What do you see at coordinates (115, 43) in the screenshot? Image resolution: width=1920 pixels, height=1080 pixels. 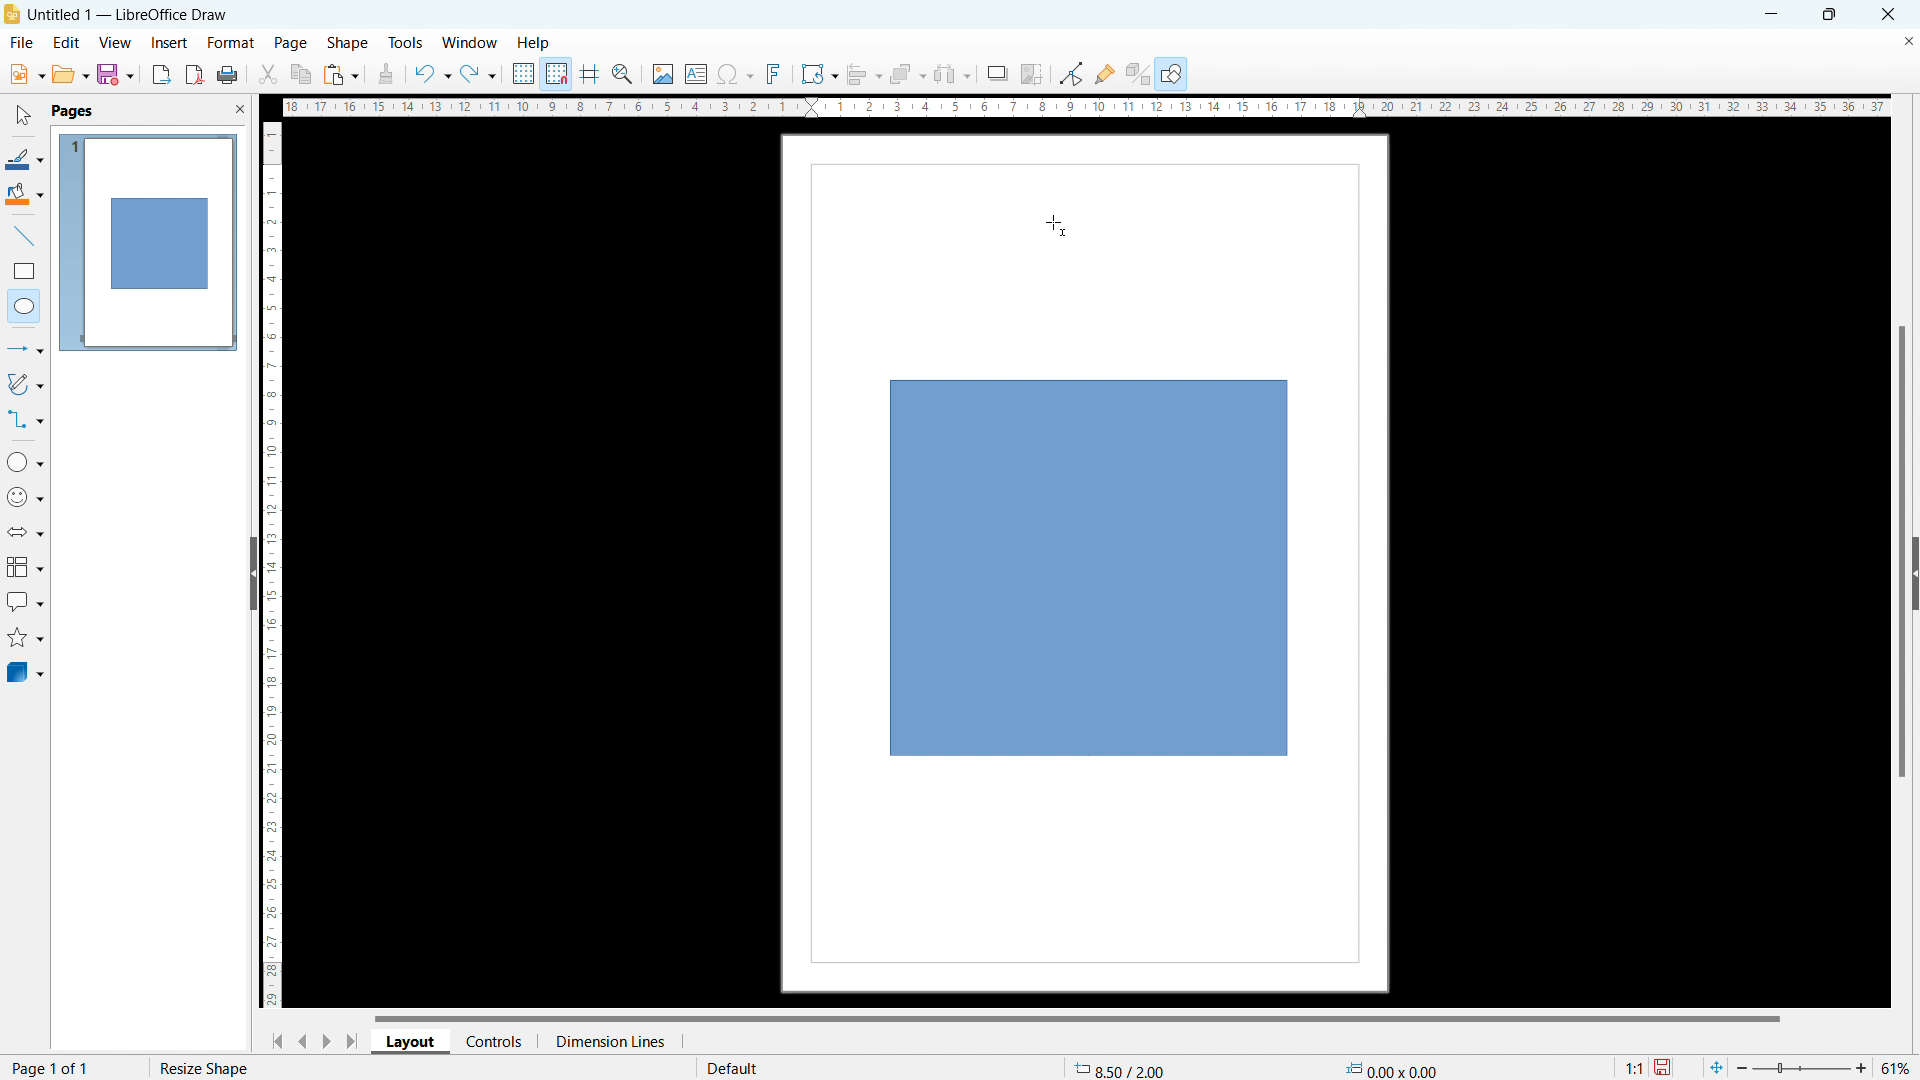 I see `view` at bounding box center [115, 43].